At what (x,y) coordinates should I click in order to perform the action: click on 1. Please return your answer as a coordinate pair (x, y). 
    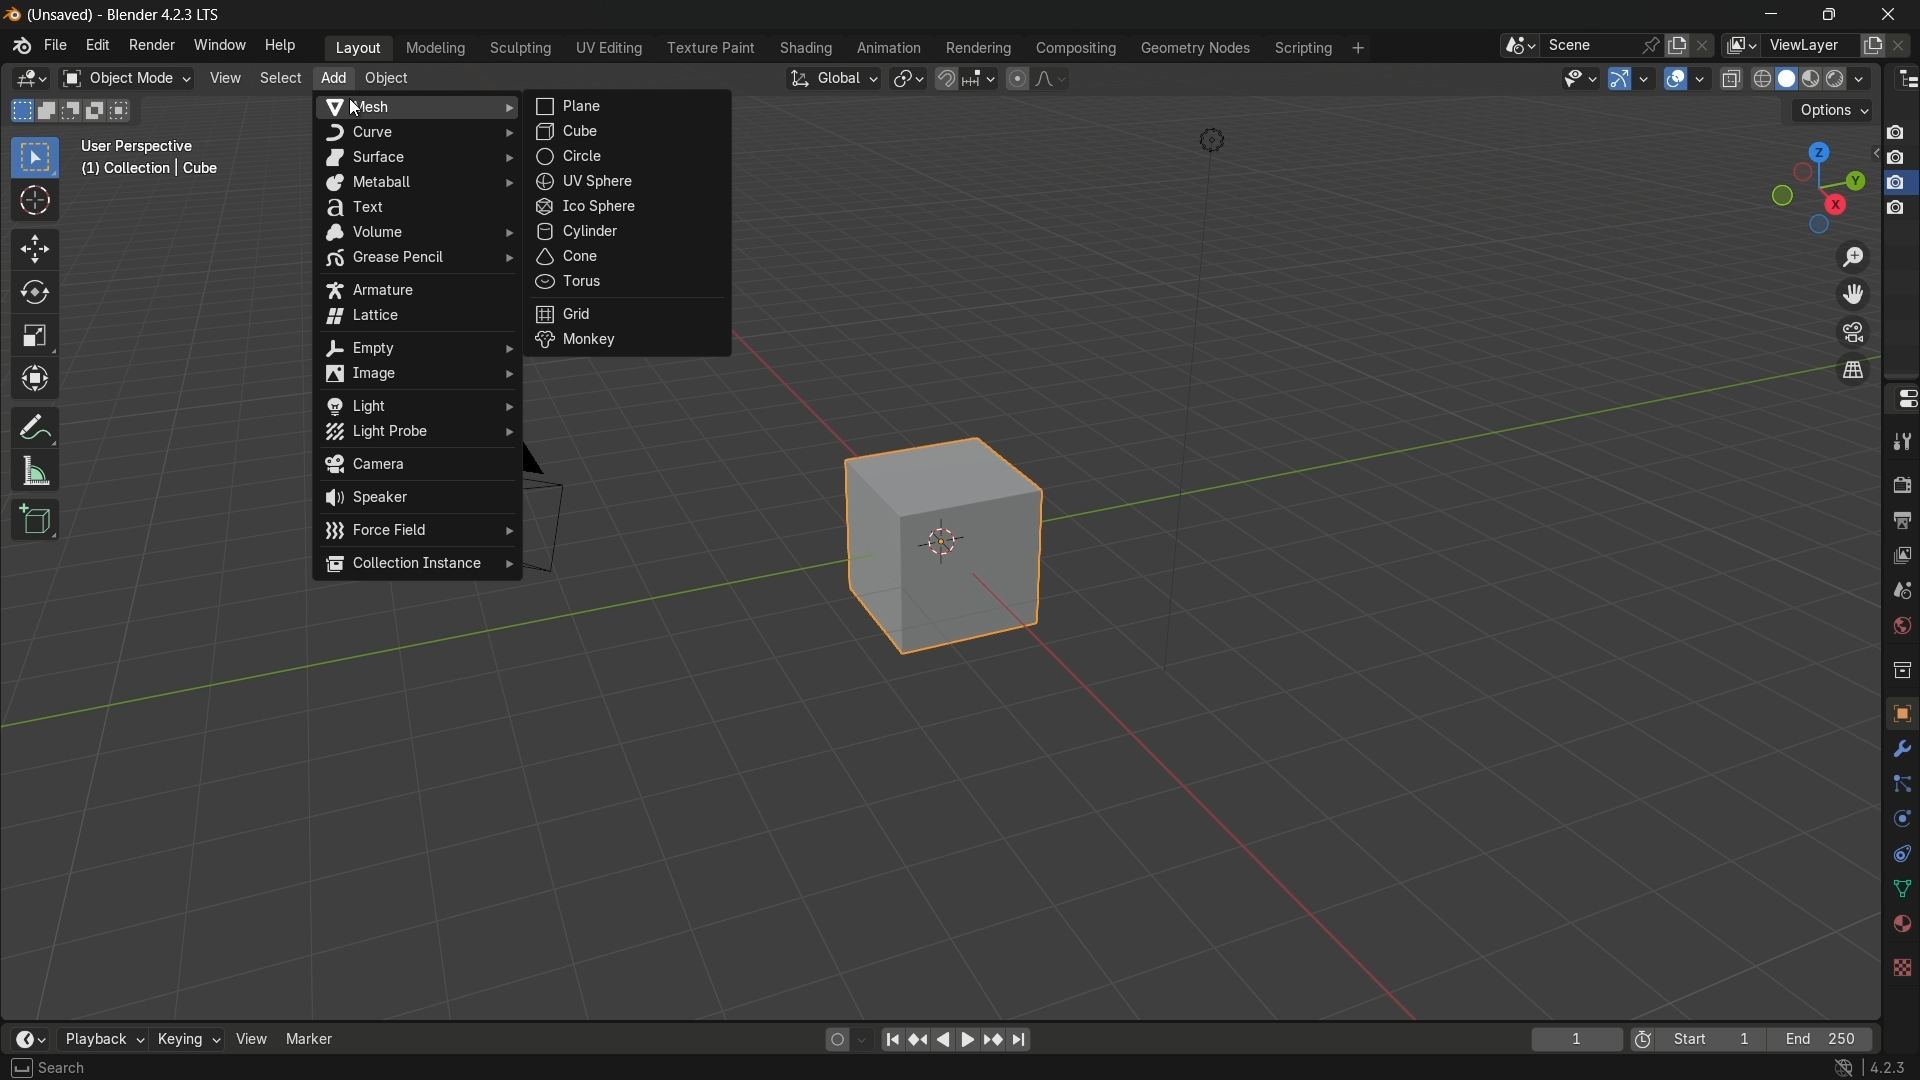
    Looking at the image, I should click on (1576, 1041).